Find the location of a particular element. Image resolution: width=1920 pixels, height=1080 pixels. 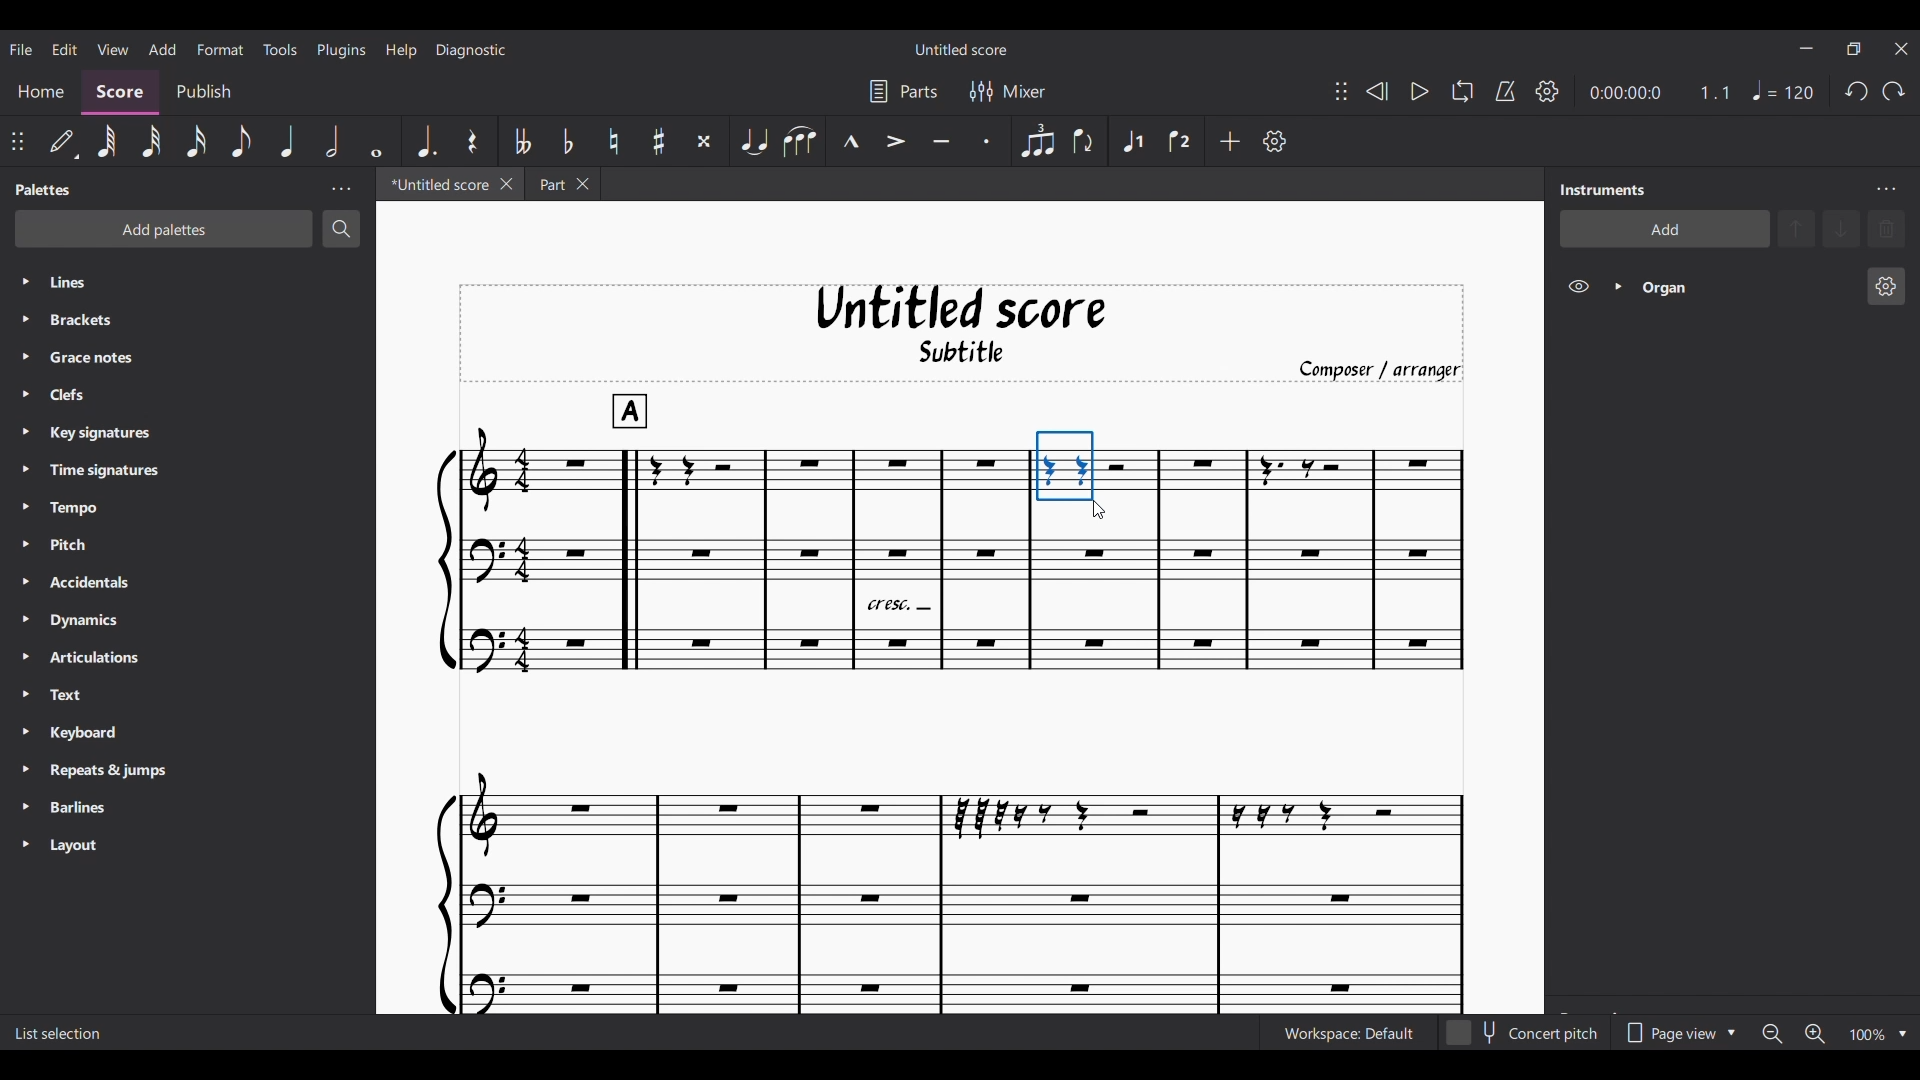

Hide Organ on score is located at coordinates (1578, 286).